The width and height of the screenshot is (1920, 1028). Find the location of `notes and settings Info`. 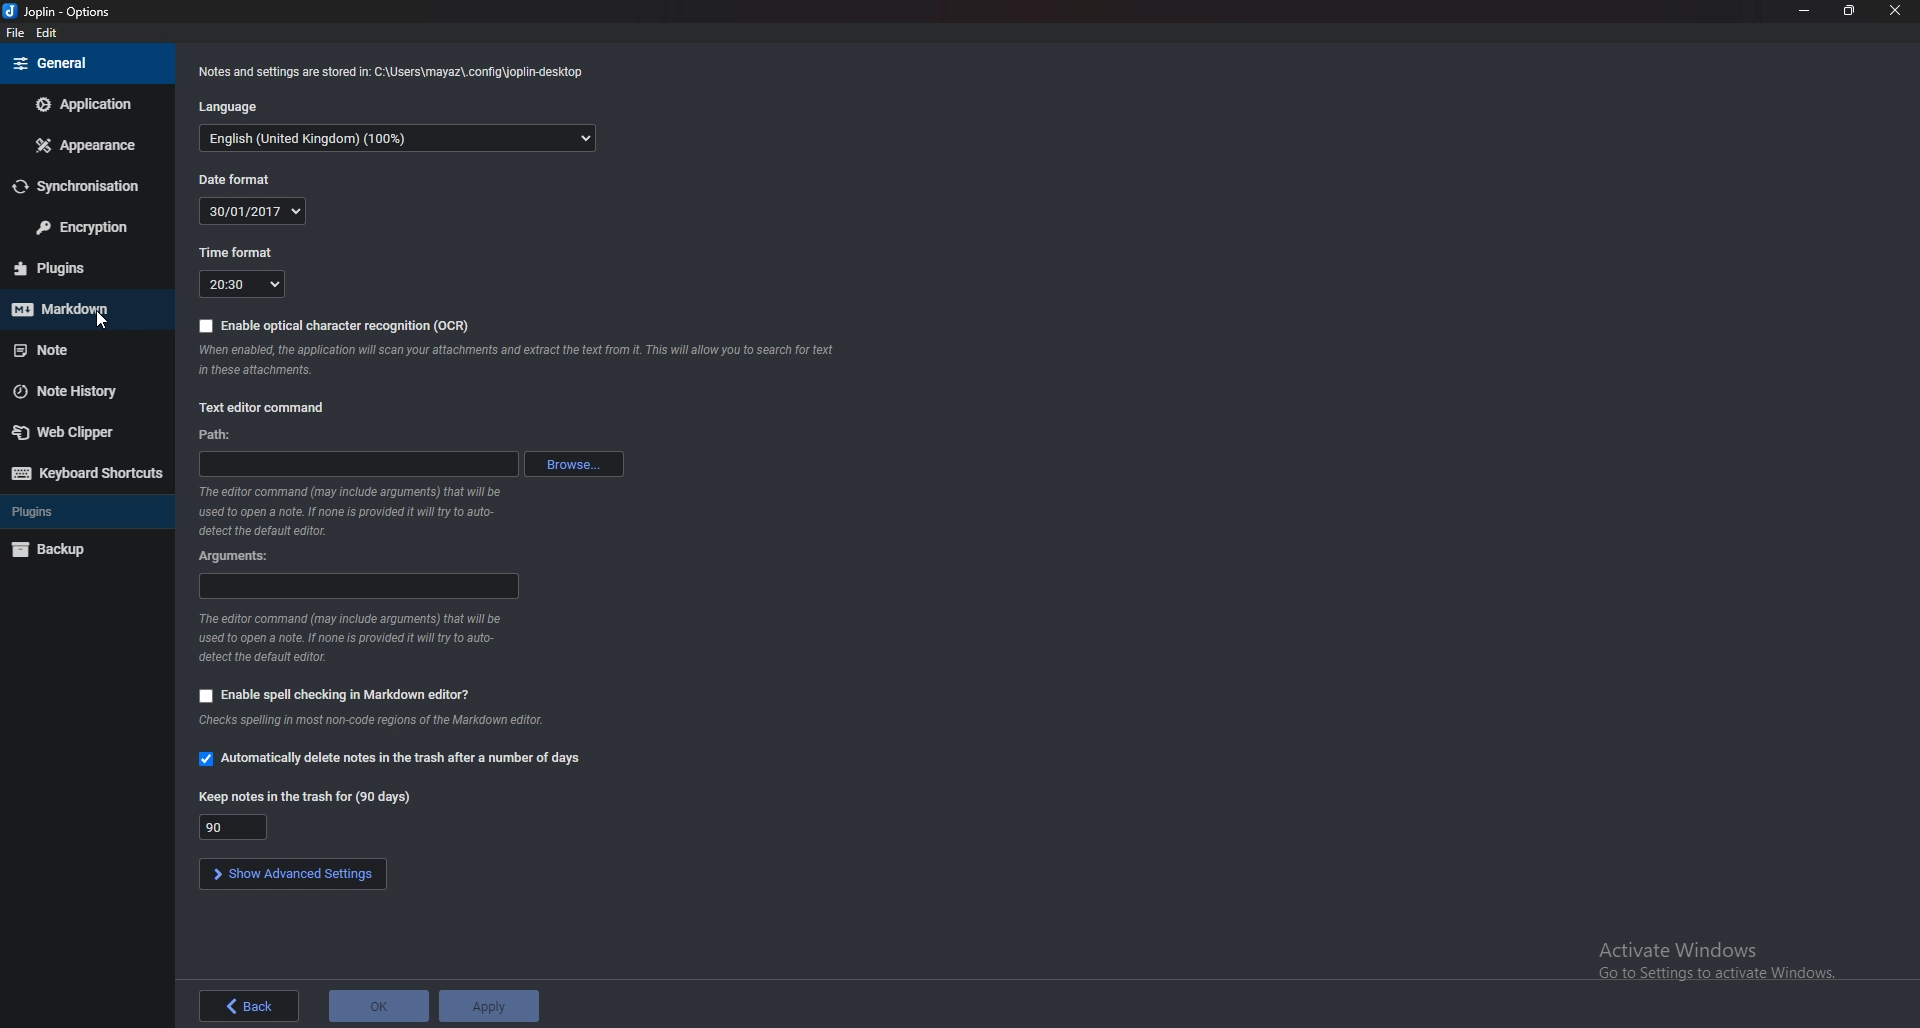

notes and settings Info is located at coordinates (393, 71).